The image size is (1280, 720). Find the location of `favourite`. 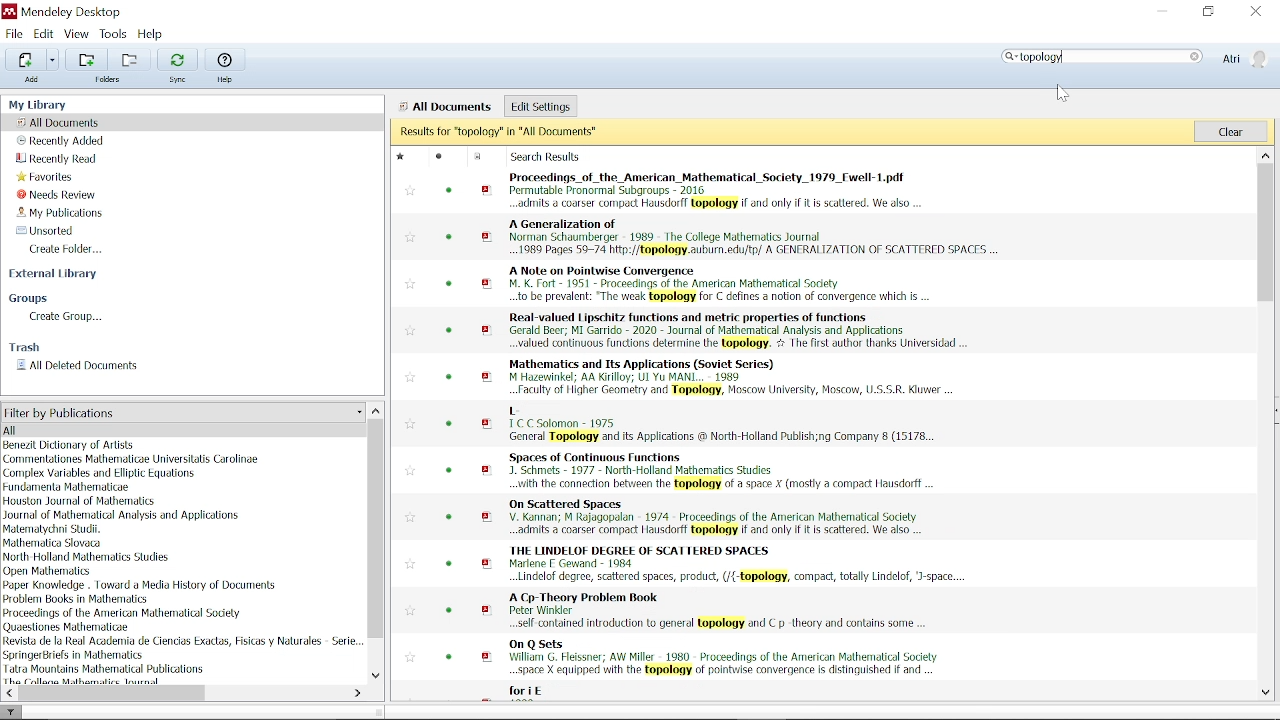

favourite is located at coordinates (410, 563).